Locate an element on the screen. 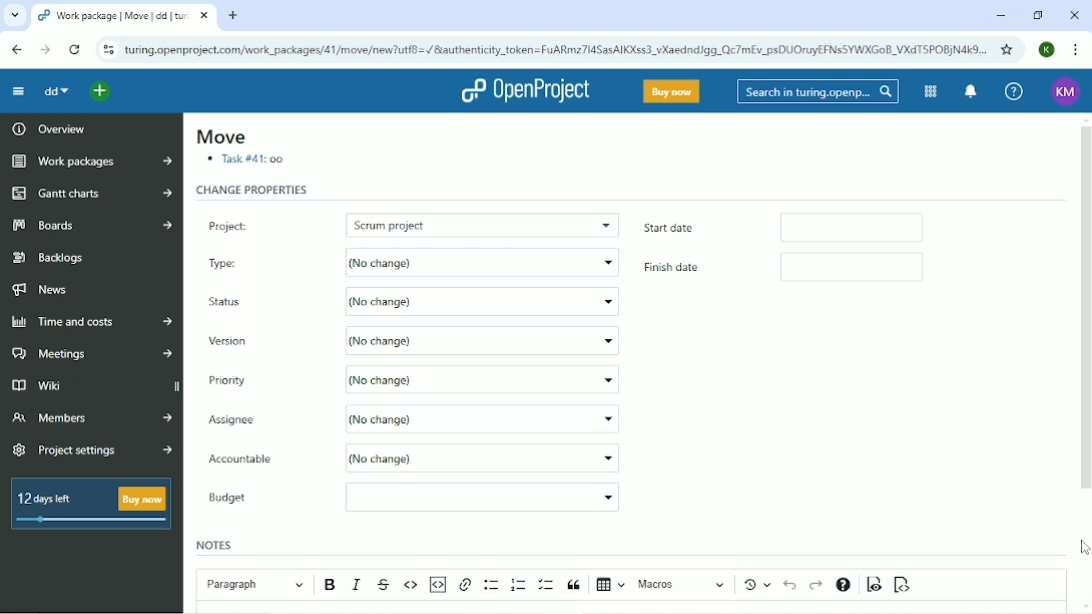  Toggle preview mode is located at coordinates (875, 584).